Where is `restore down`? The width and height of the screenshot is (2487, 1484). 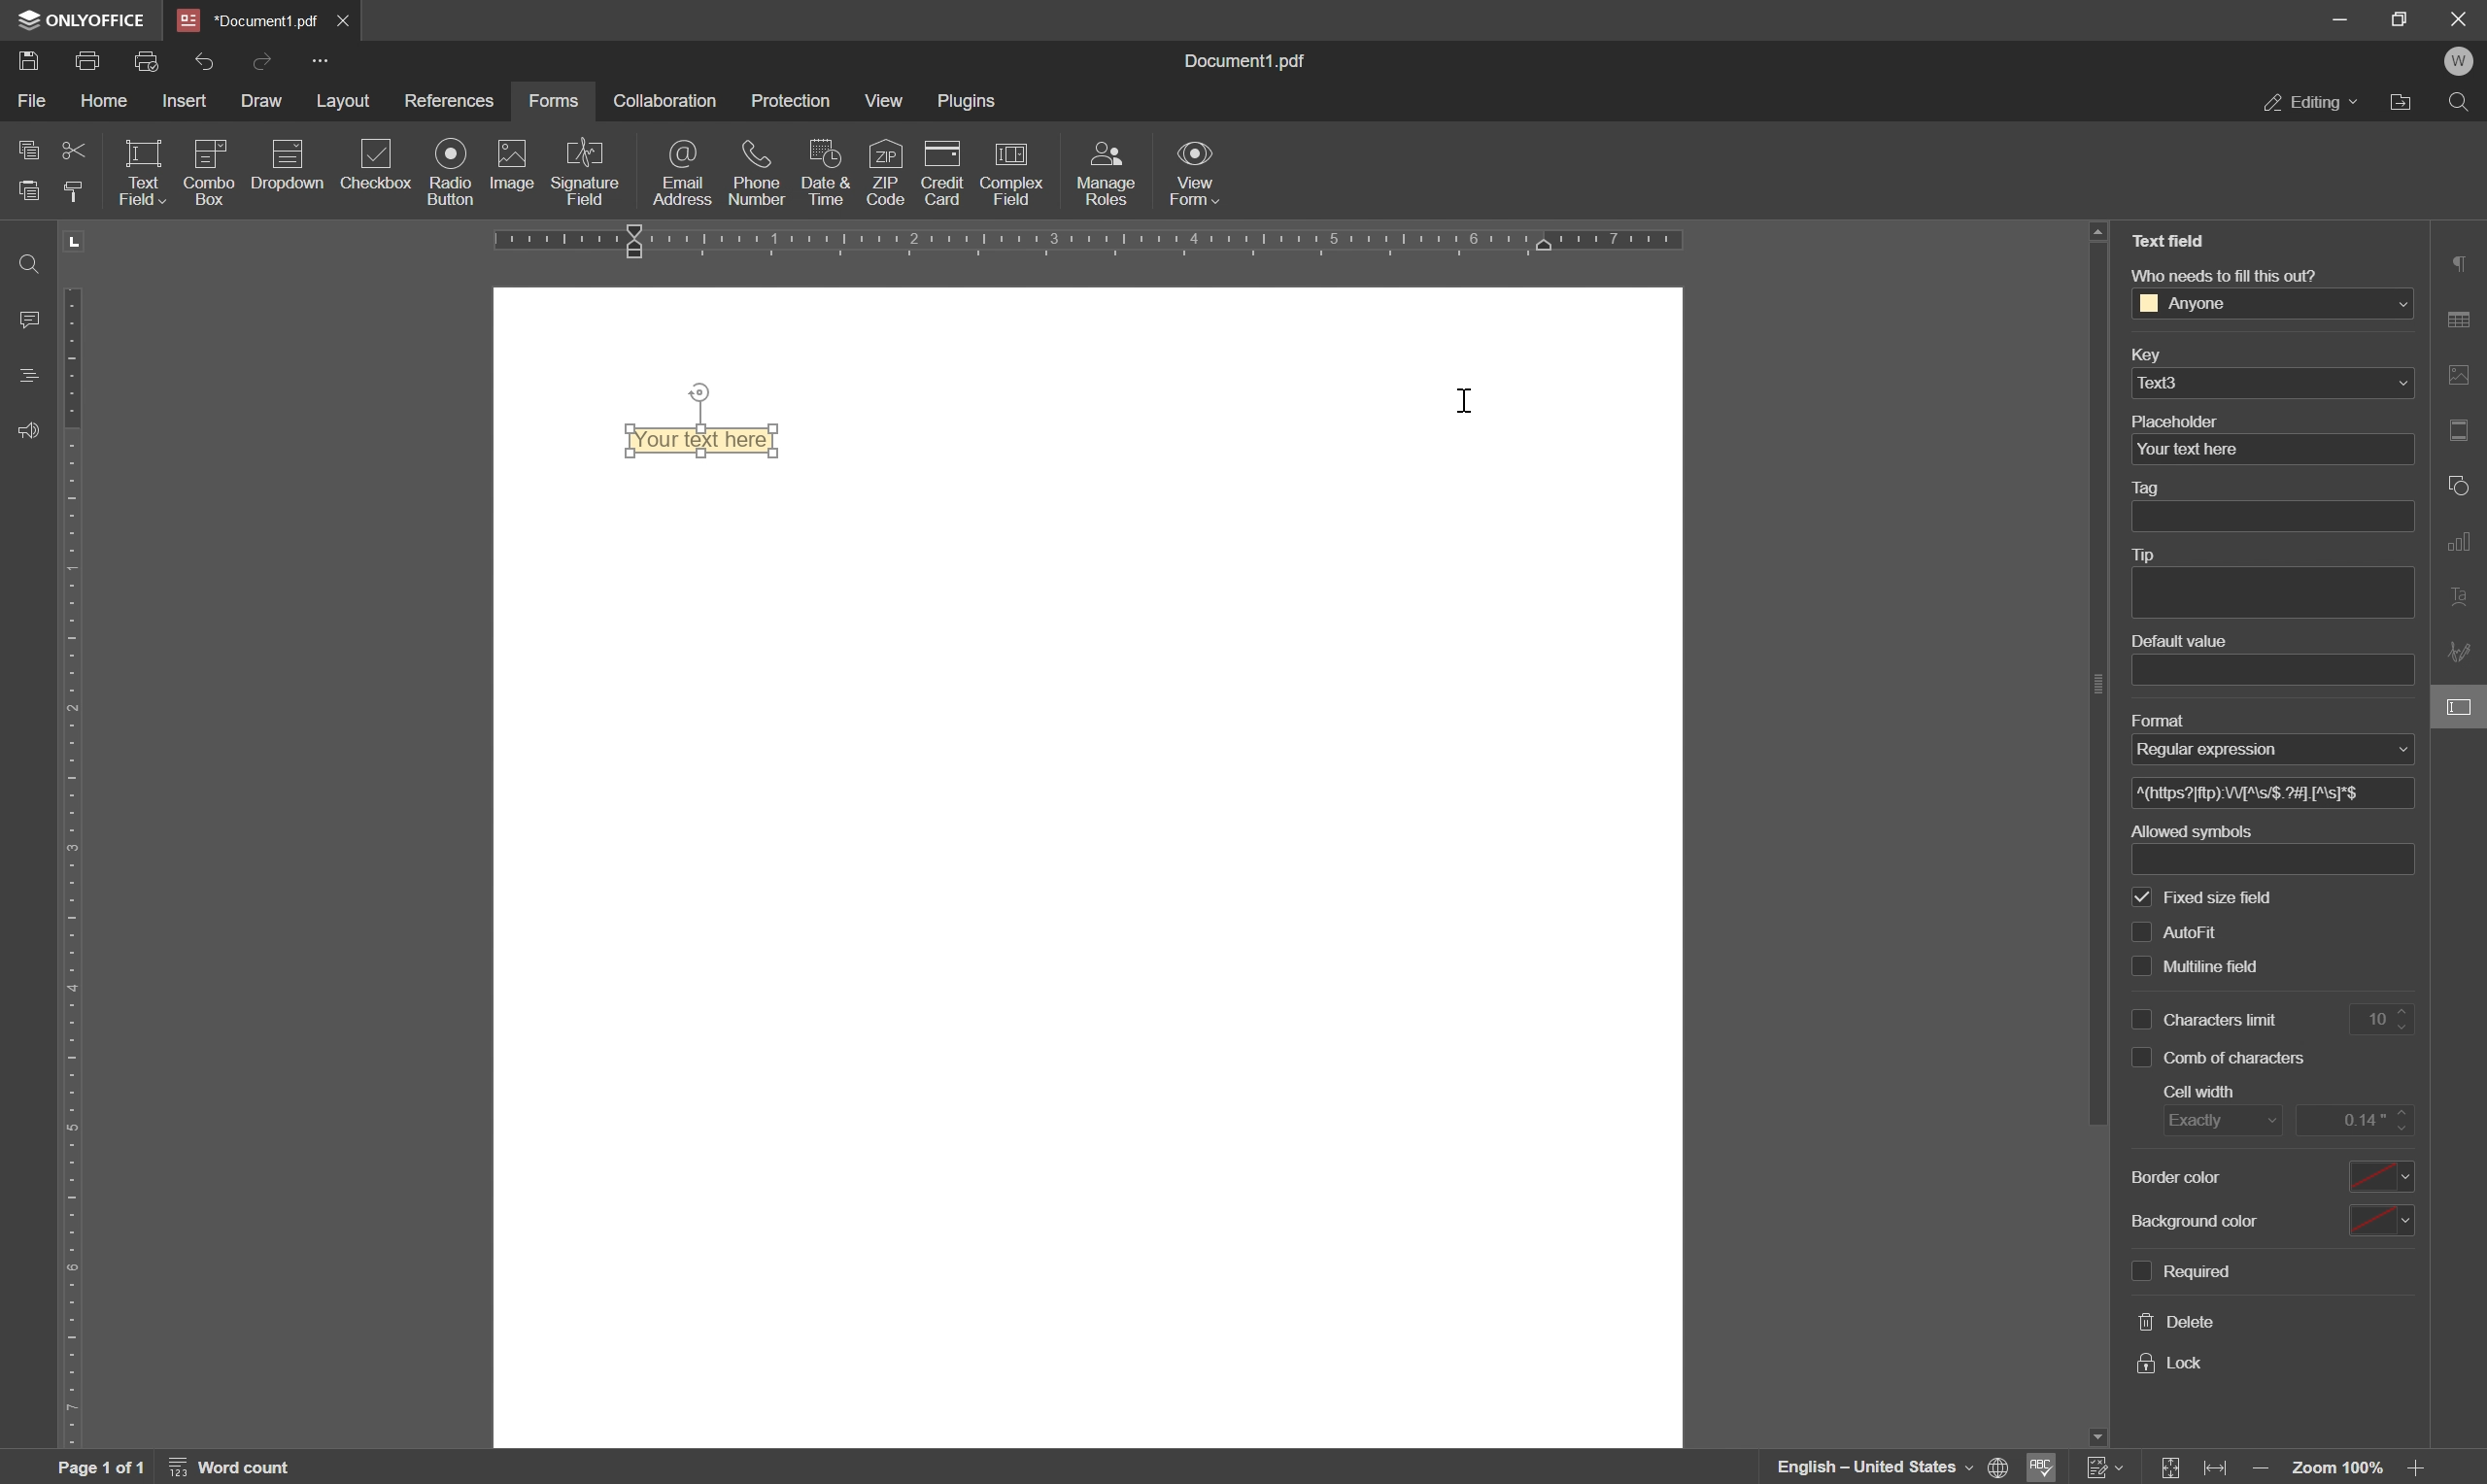
restore down is located at coordinates (2399, 18).